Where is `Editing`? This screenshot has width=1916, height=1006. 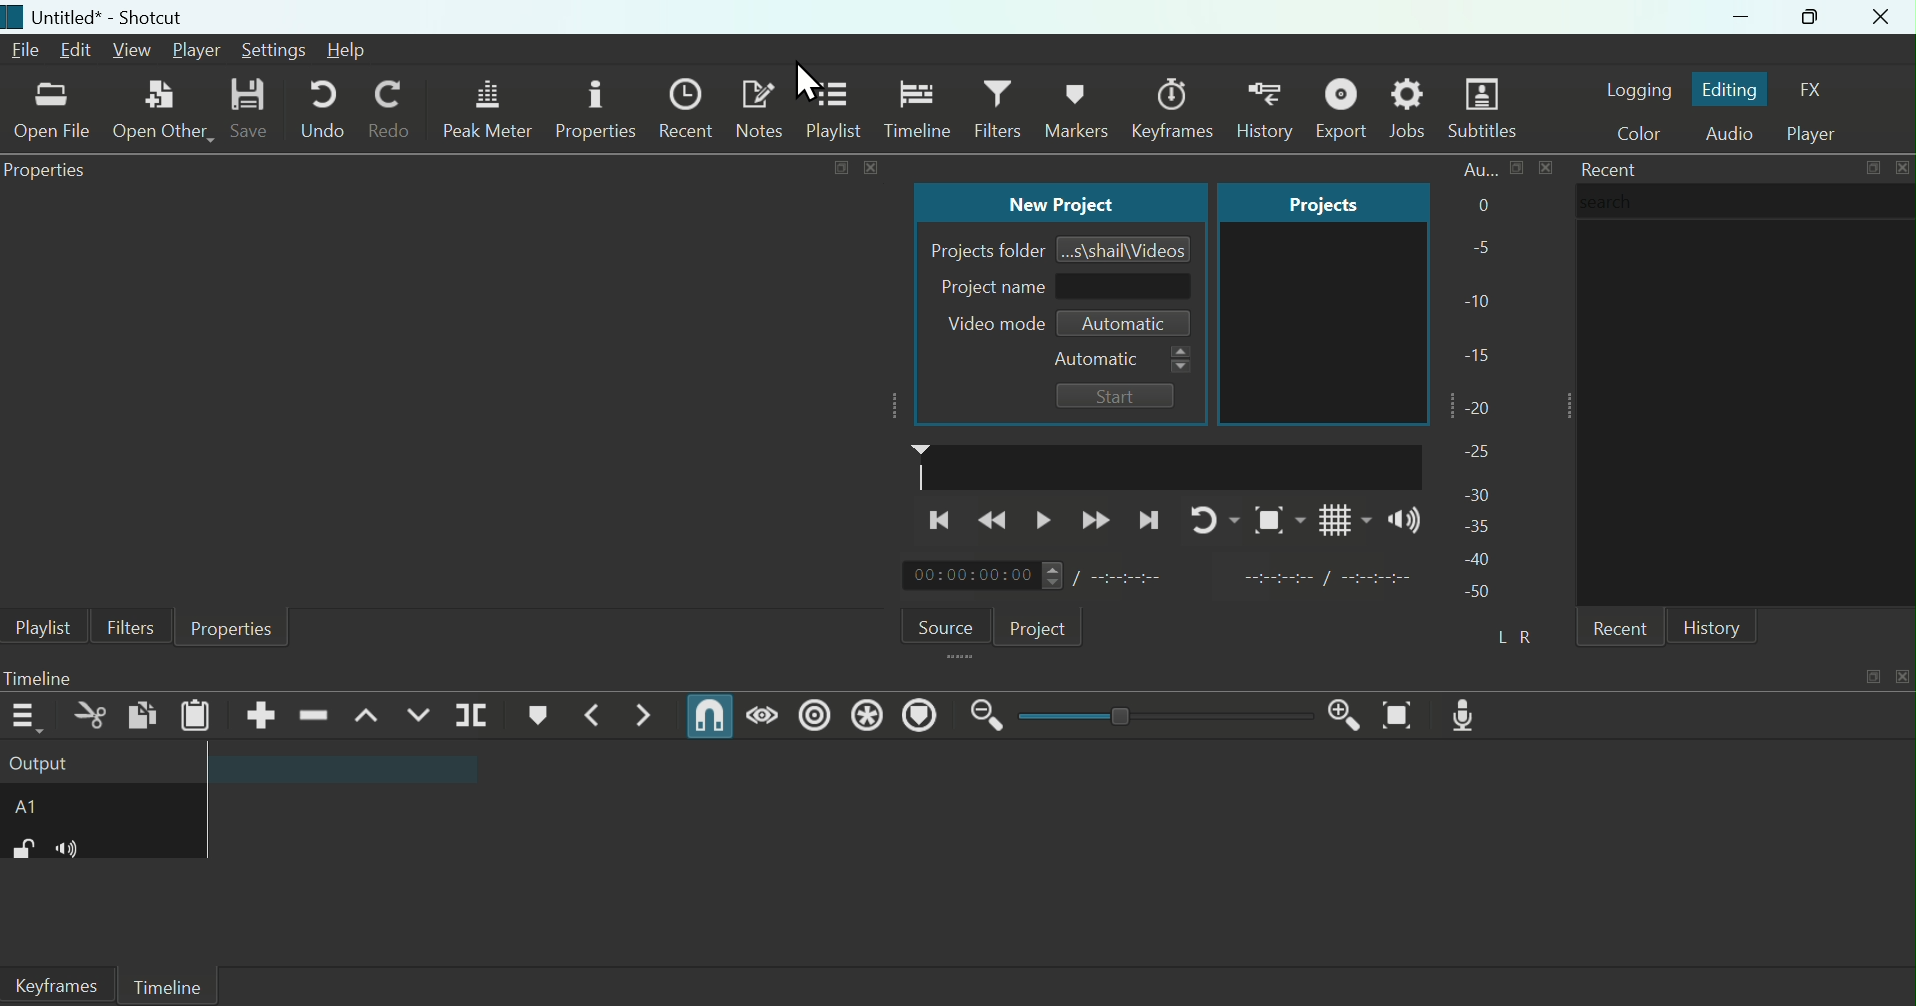
Editing is located at coordinates (1732, 88).